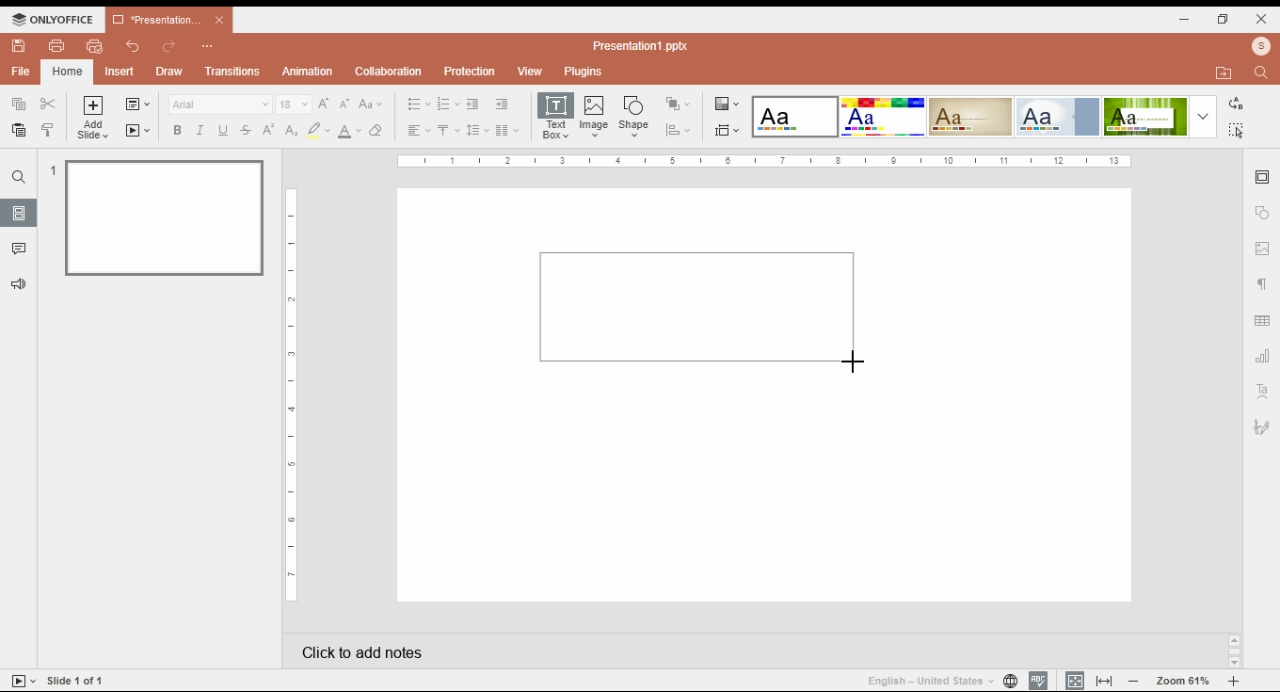 The width and height of the screenshot is (1280, 692). I want to click on underline, so click(224, 130).